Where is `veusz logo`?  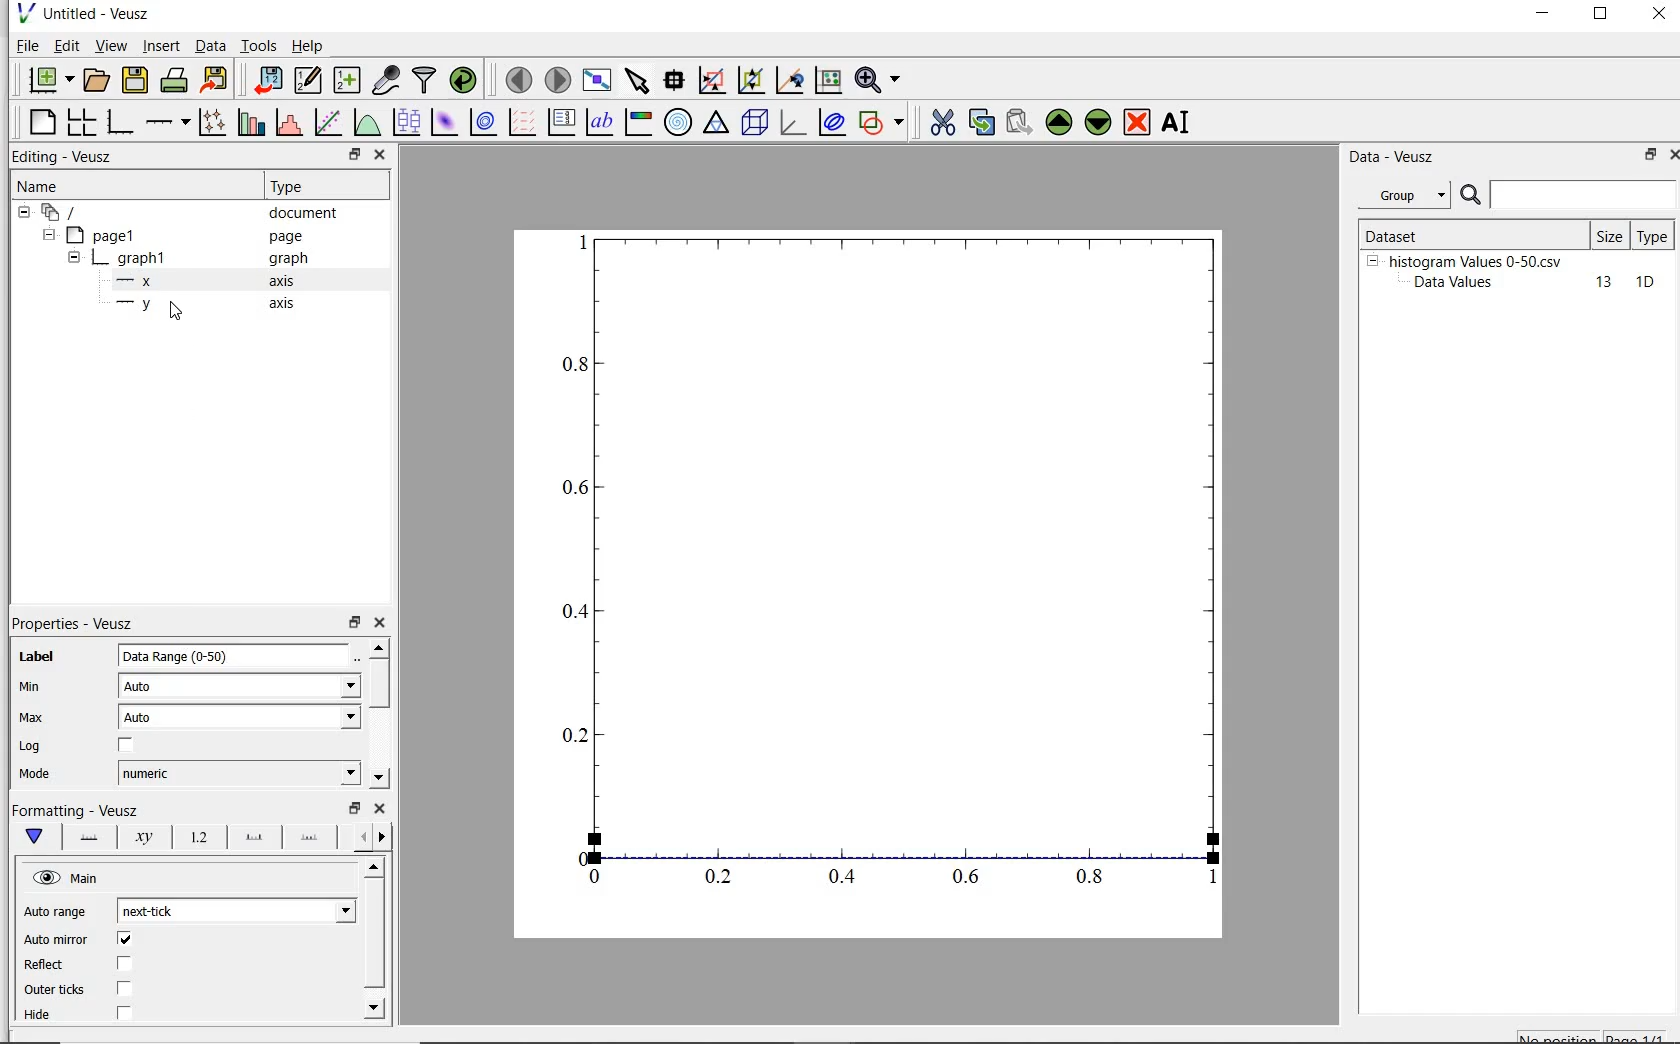 veusz logo is located at coordinates (24, 13).